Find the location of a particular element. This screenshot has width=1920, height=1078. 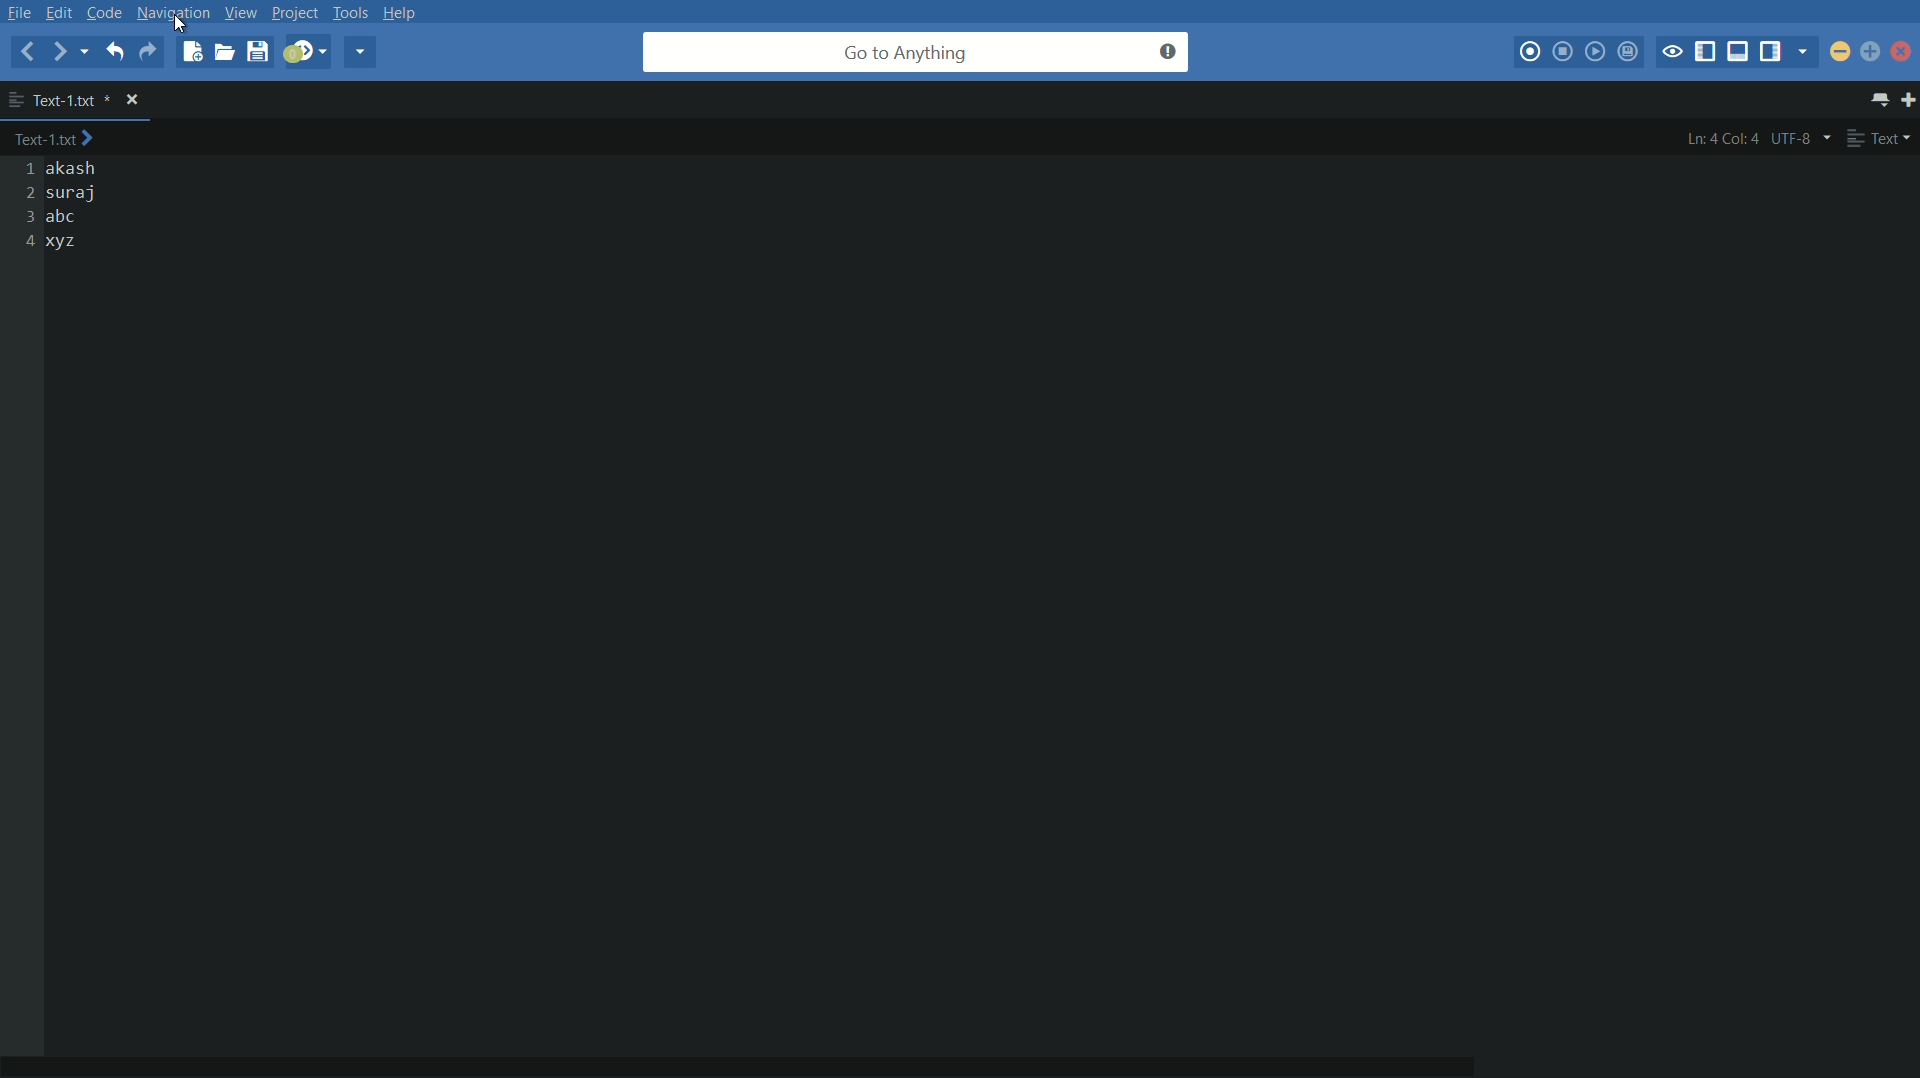

toggle focus mode is located at coordinates (1673, 52).